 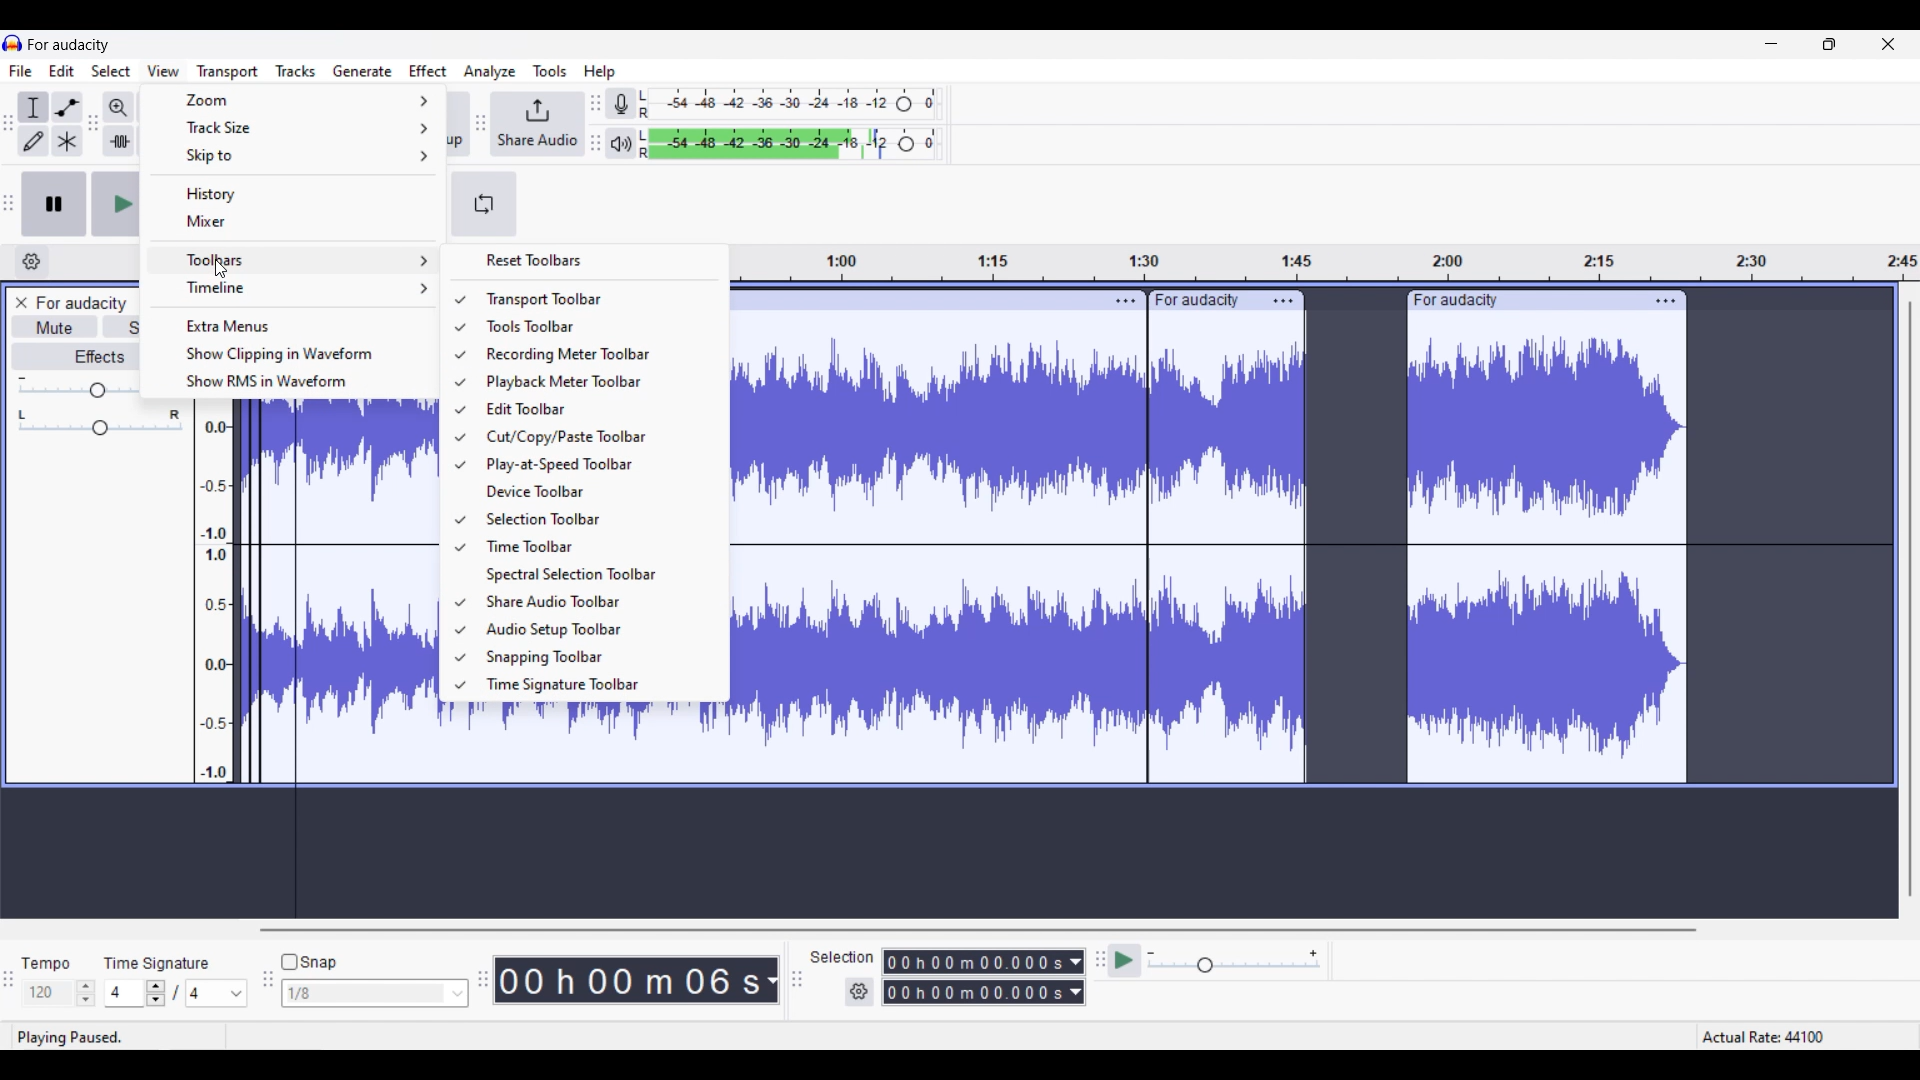 I want to click on Share audio toolbar, so click(x=593, y=601).